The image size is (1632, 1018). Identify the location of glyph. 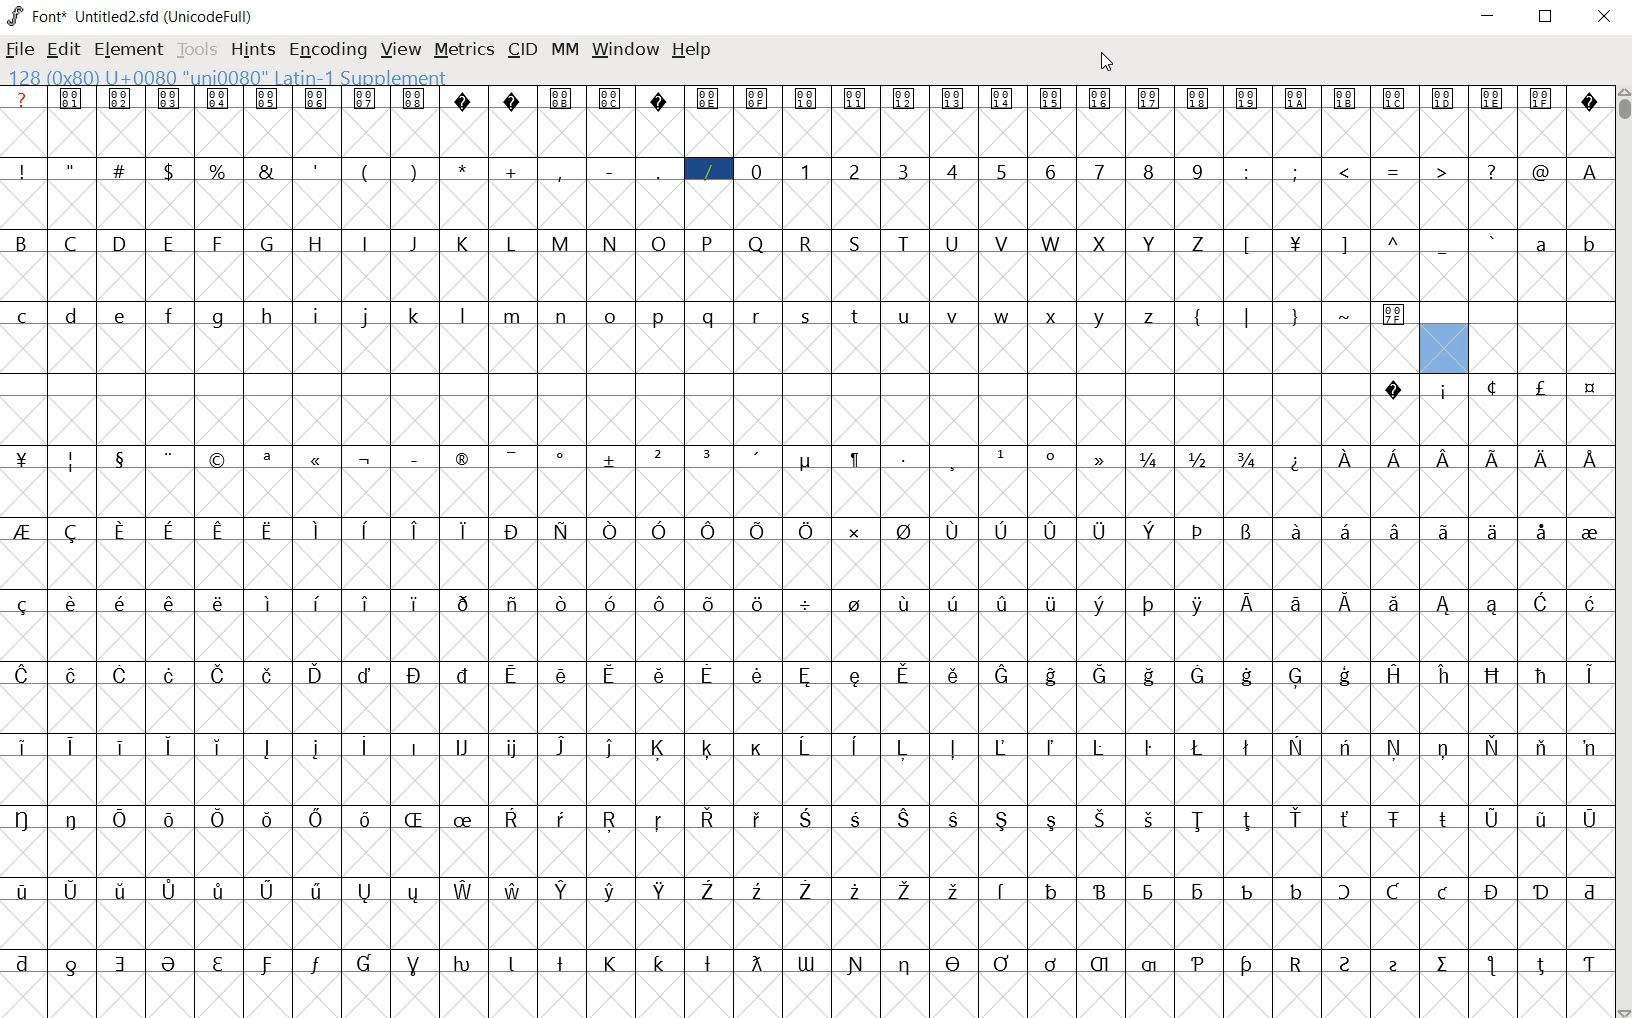
(1590, 675).